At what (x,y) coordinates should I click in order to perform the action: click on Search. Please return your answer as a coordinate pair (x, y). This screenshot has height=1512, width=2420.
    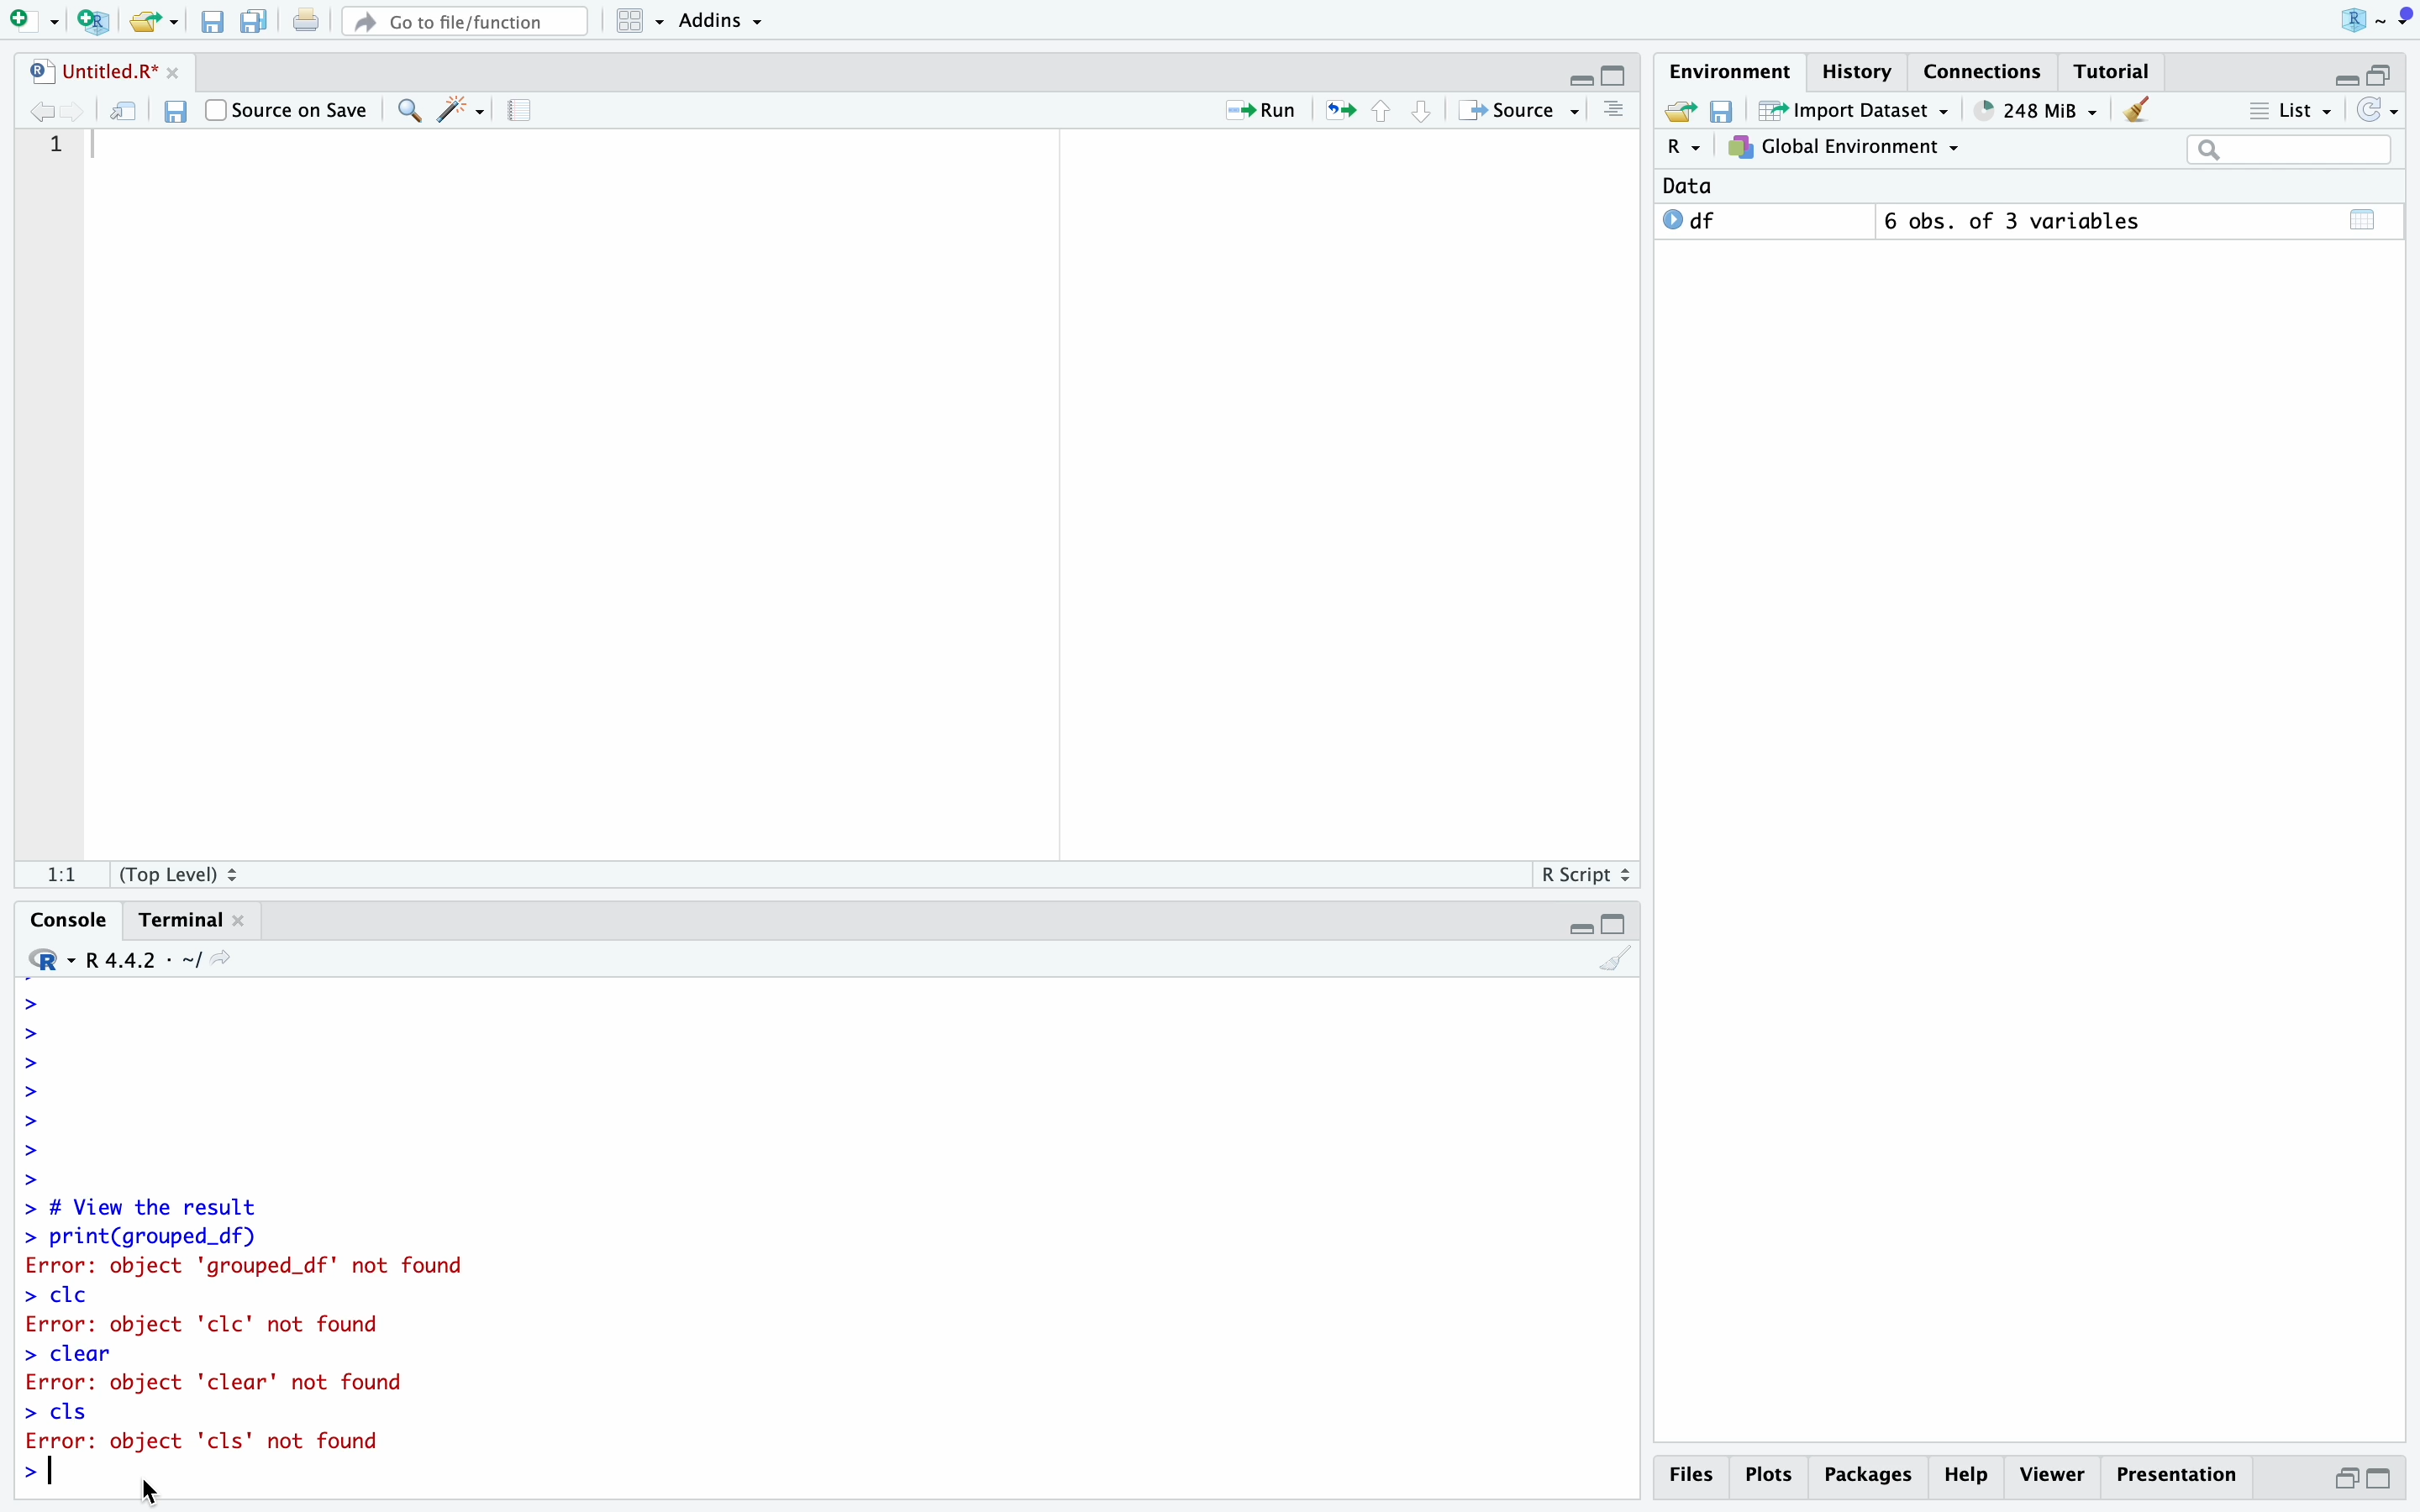
    Looking at the image, I should click on (2293, 150).